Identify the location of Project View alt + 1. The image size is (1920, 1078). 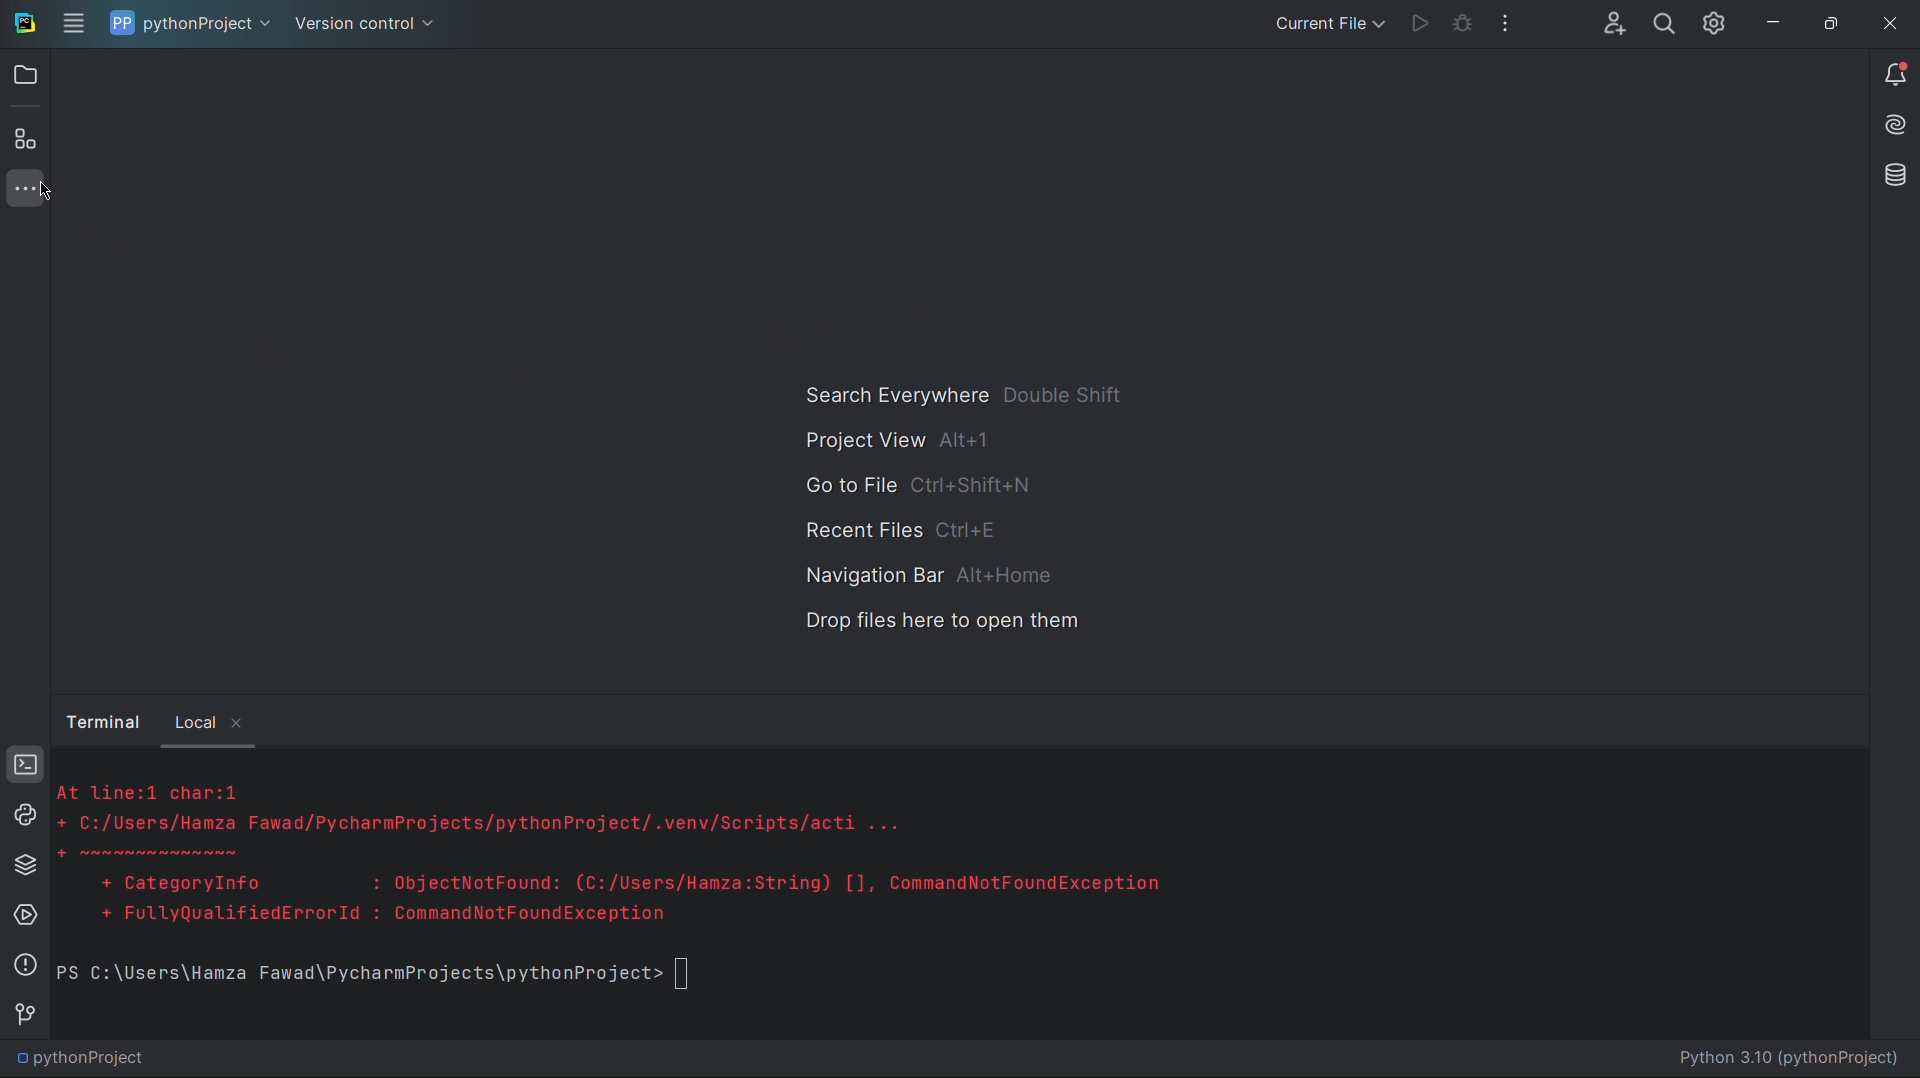
(890, 441).